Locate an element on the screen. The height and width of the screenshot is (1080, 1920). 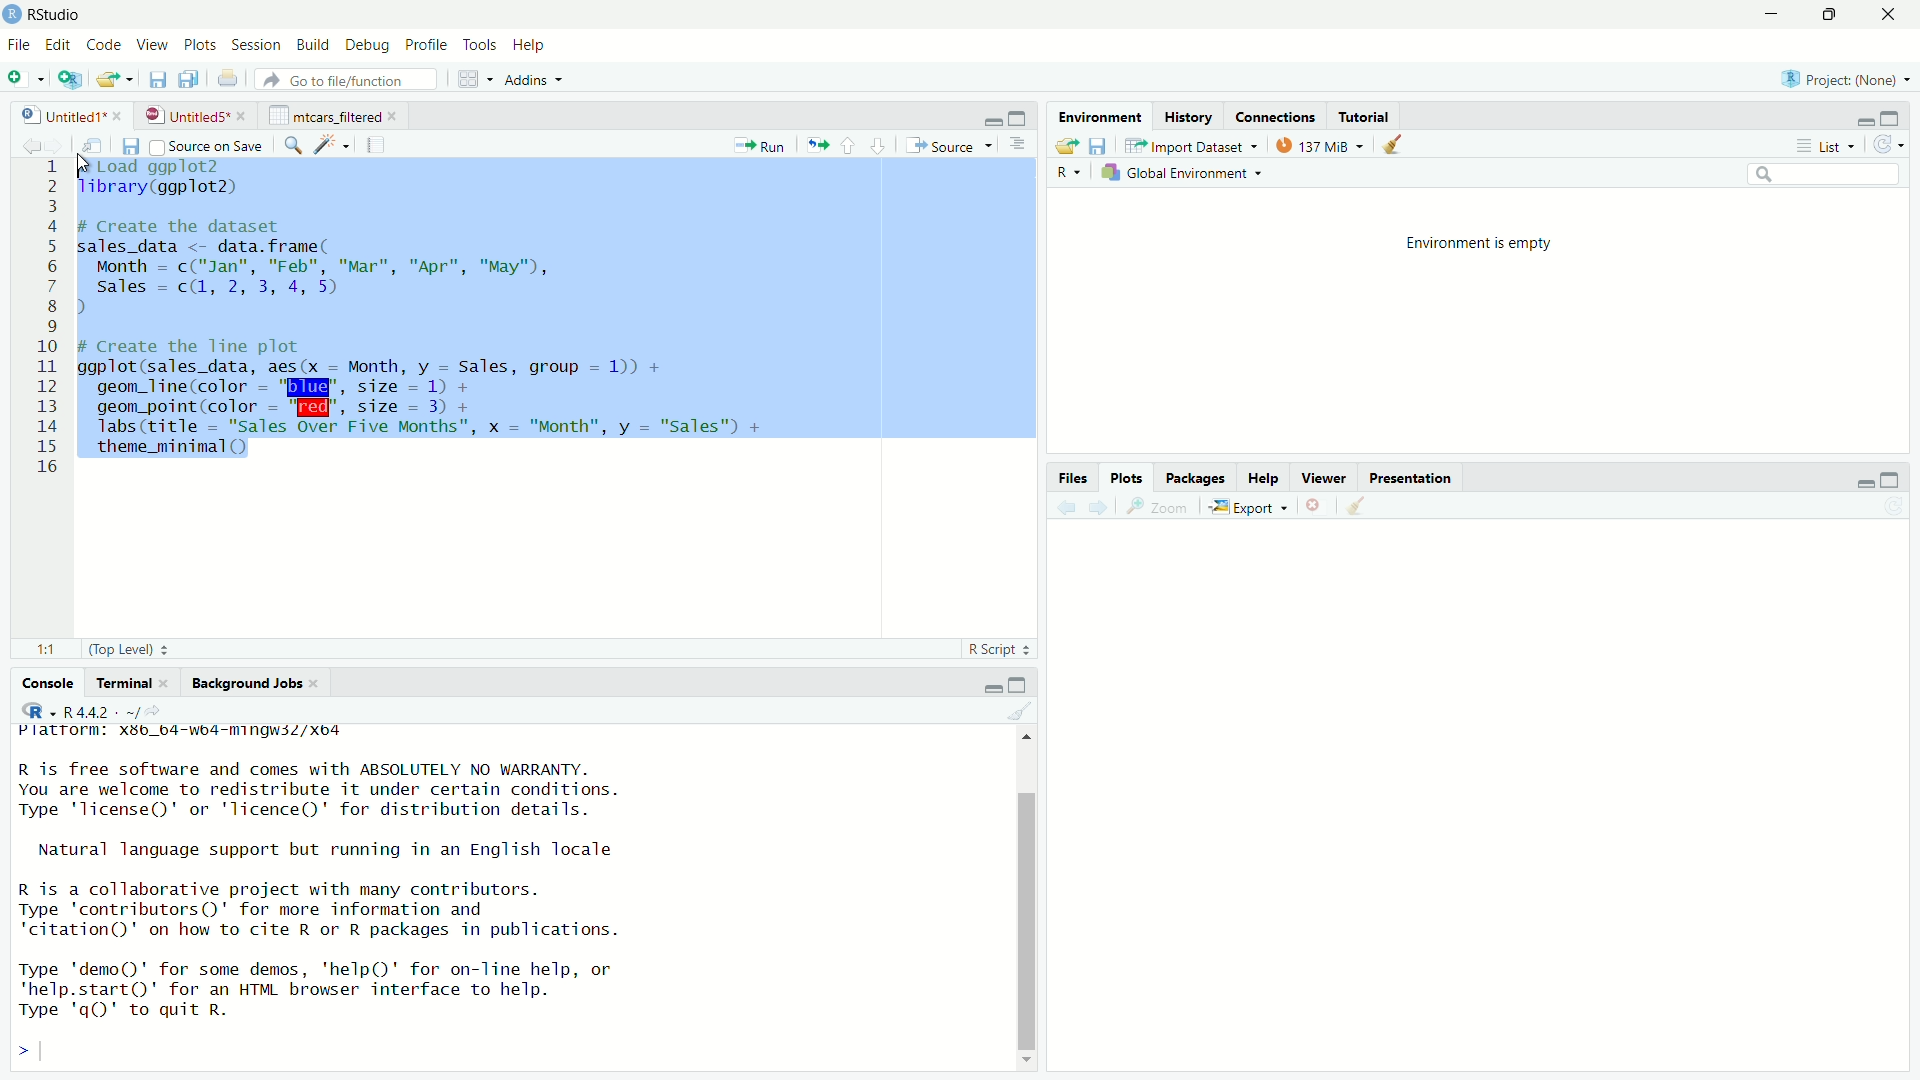
clear current plot is located at coordinates (1316, 506).